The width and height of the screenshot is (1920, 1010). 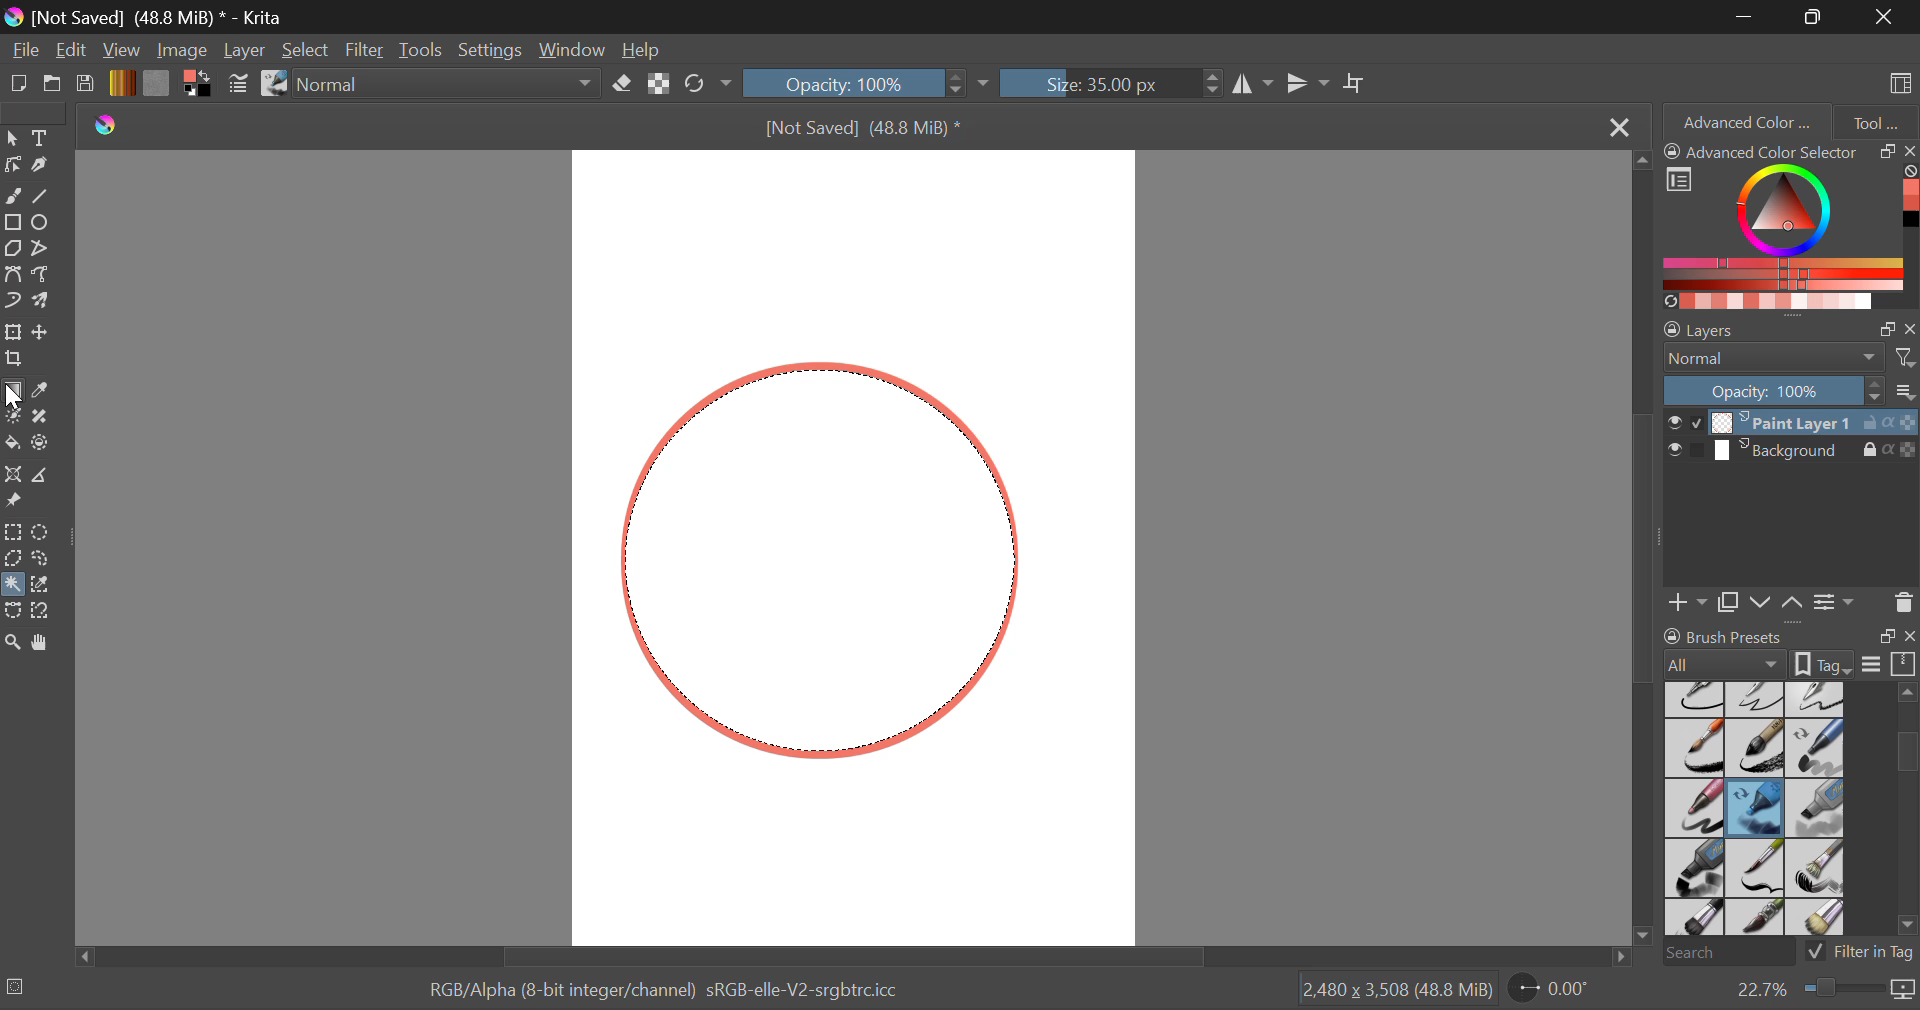 What do you see at coordinates (237, 85) in the screenshot?
I see `Brush Settings` at bounding box center [237, 85].